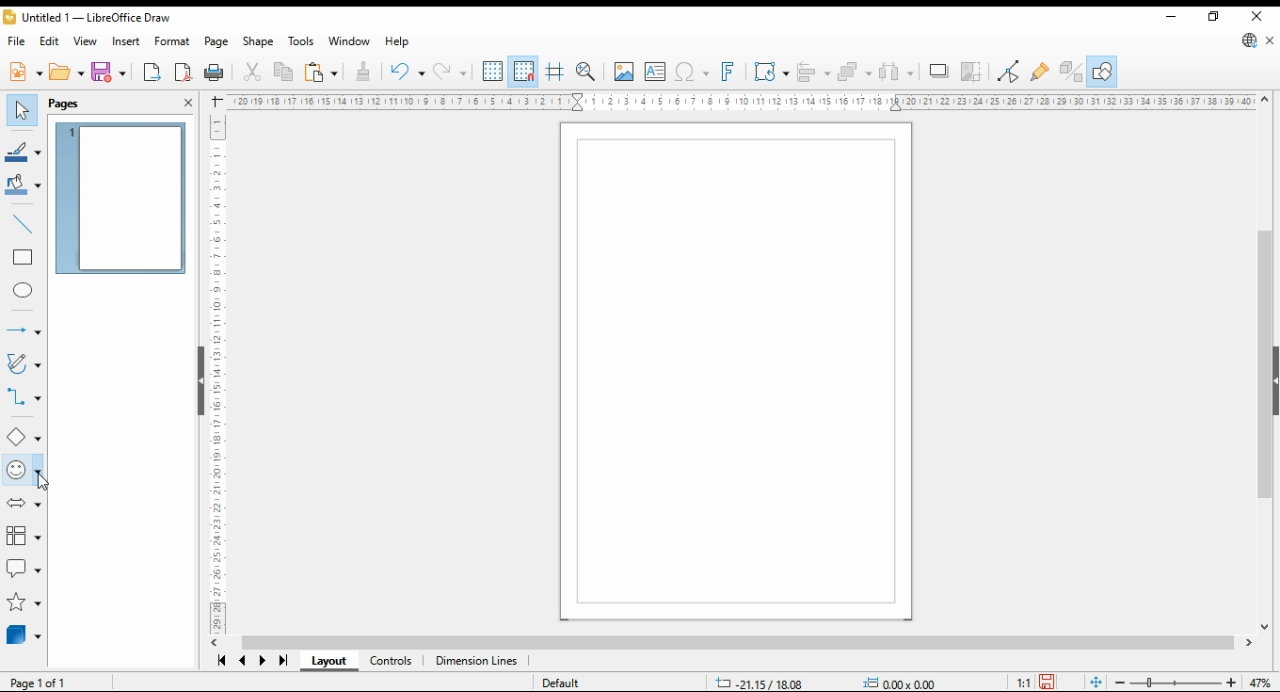 The height and width of the screenshot is (692, 1280). Describe the element at coordinates (1102, 71) in the screenshot. I see `show draw functions` at that location.